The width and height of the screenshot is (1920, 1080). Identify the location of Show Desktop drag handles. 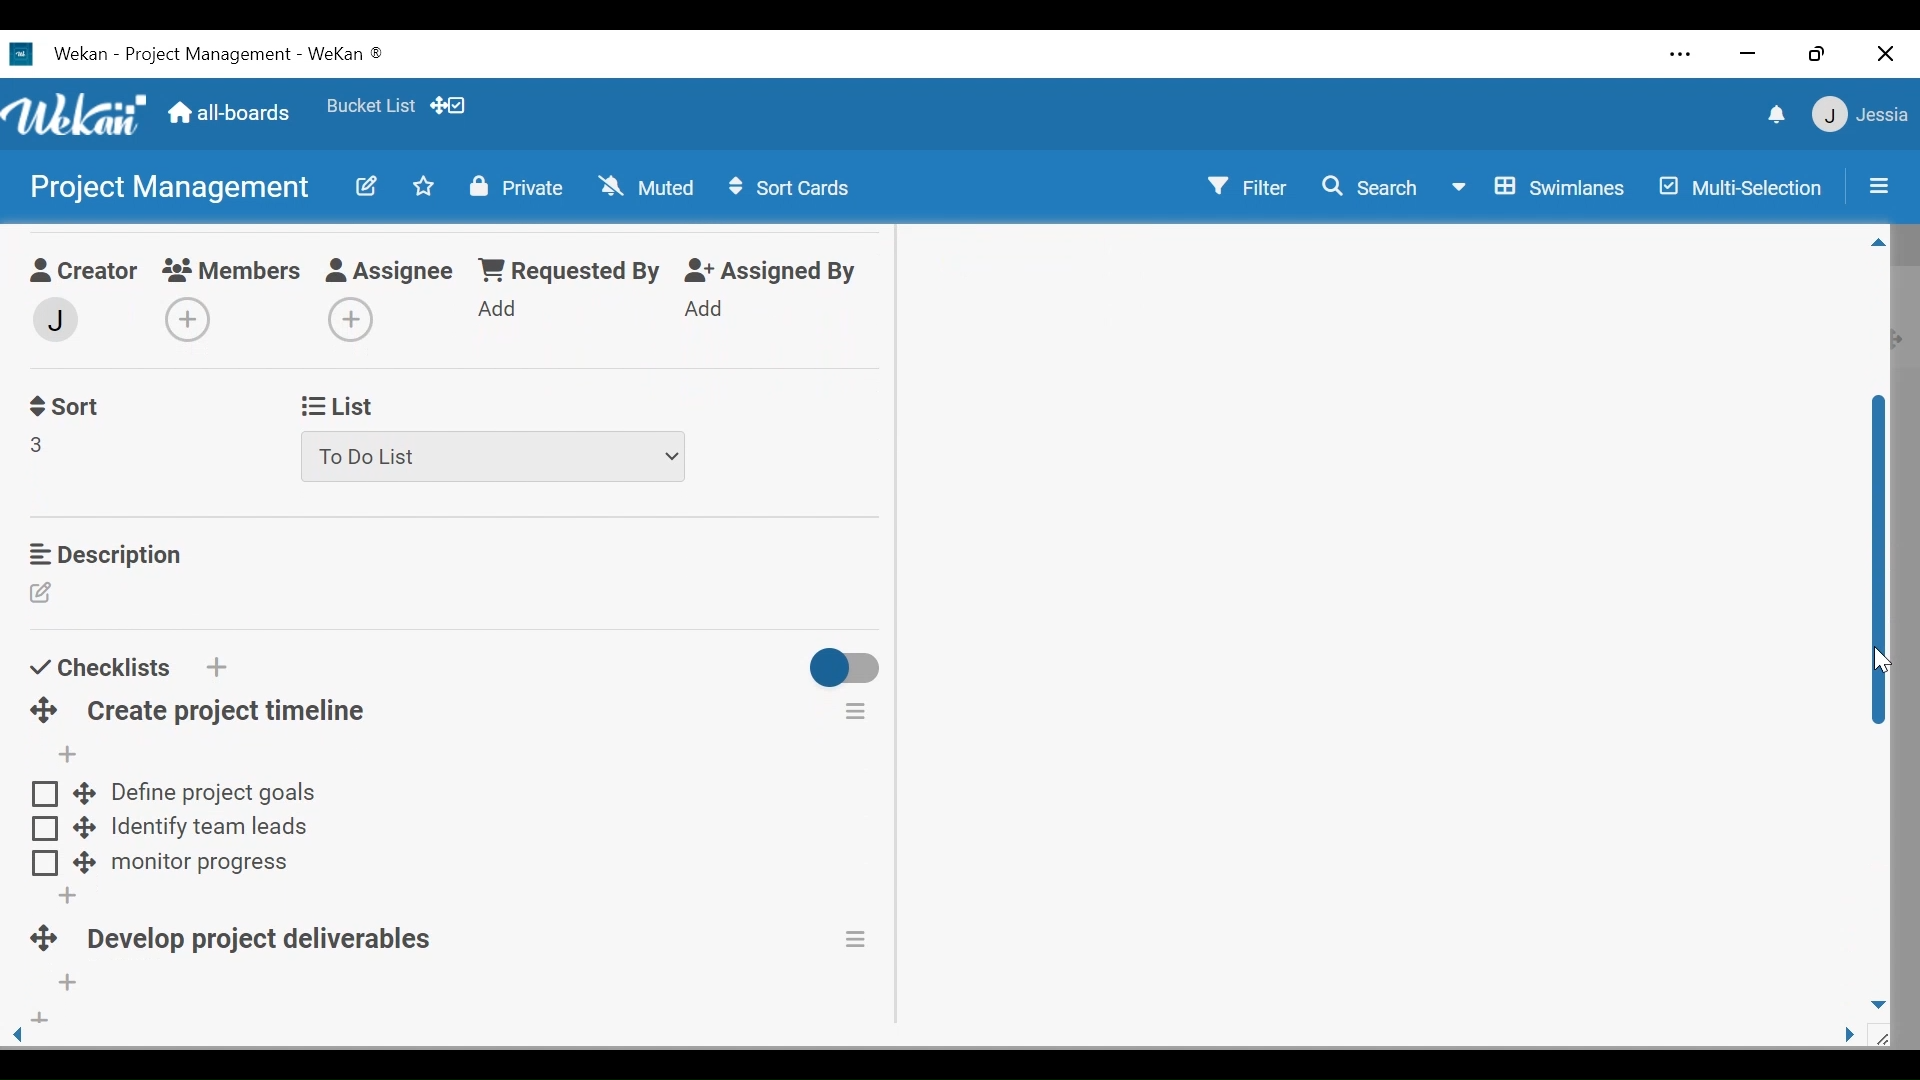
(449, 106).